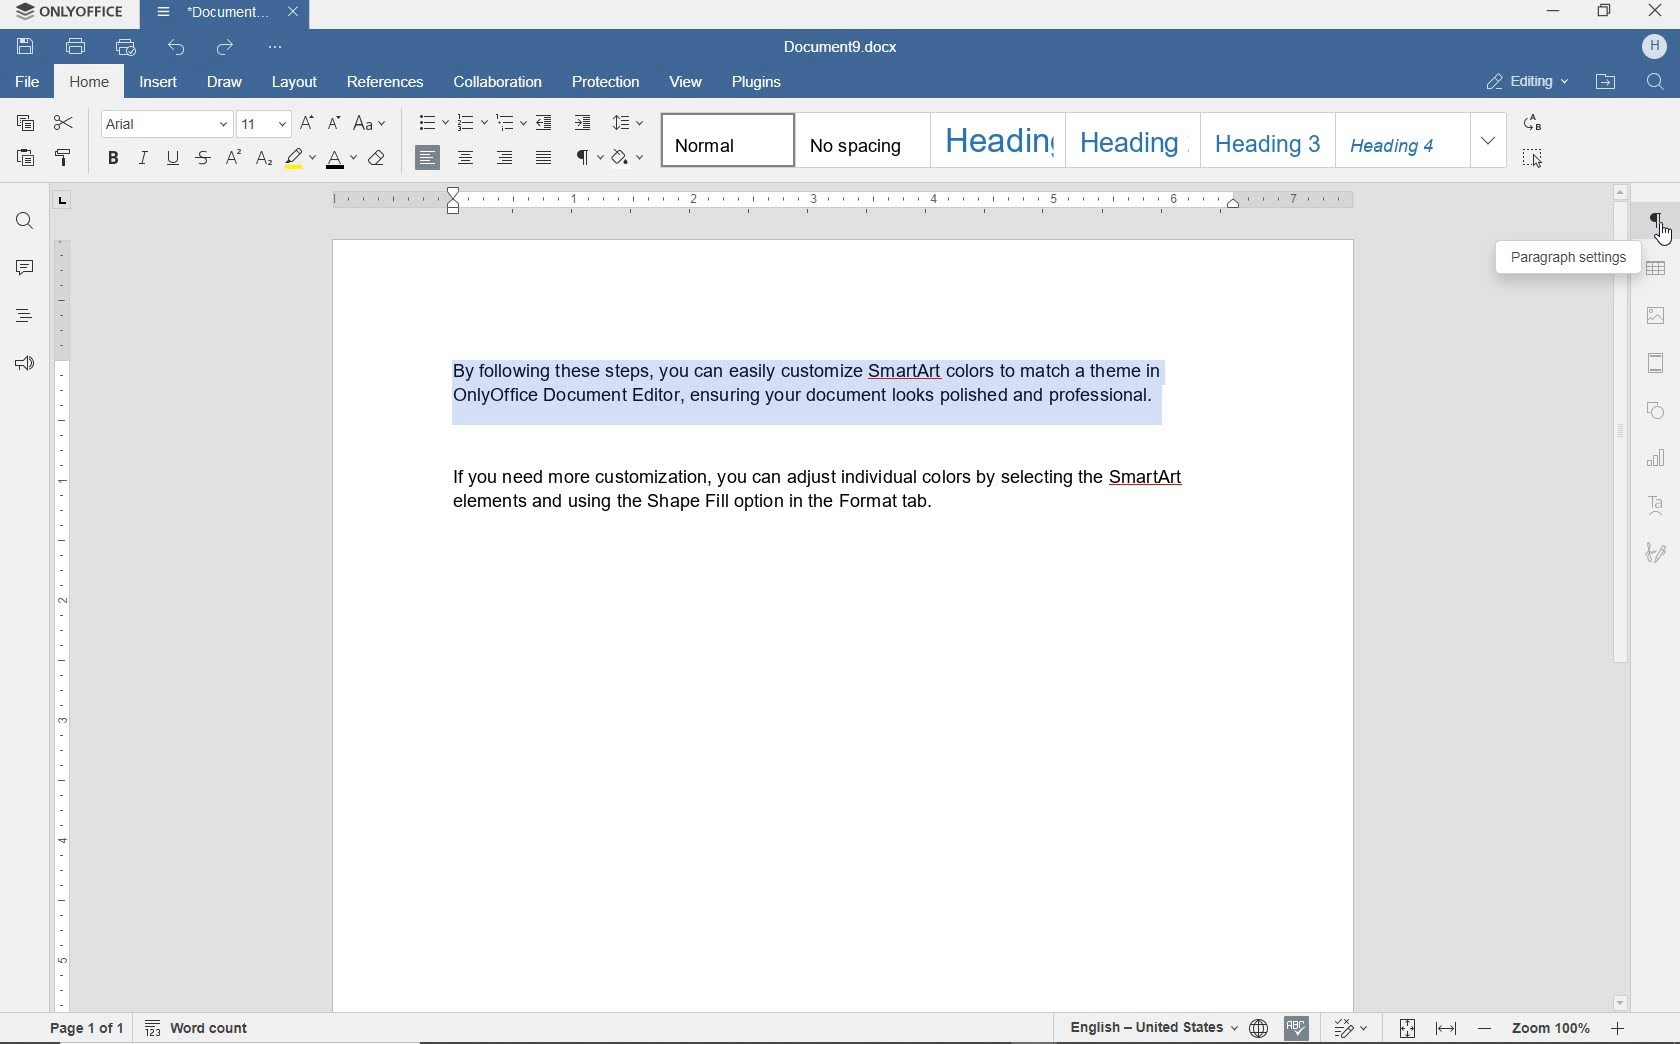  What do you see at coordinates (838, 497) in the screenshot?
I see `If you need more customization, you can adjust individual colors by selecting the SmartArt
elements and using the Shape Fill option in the Format tab.` at bounding box center [838, 497].